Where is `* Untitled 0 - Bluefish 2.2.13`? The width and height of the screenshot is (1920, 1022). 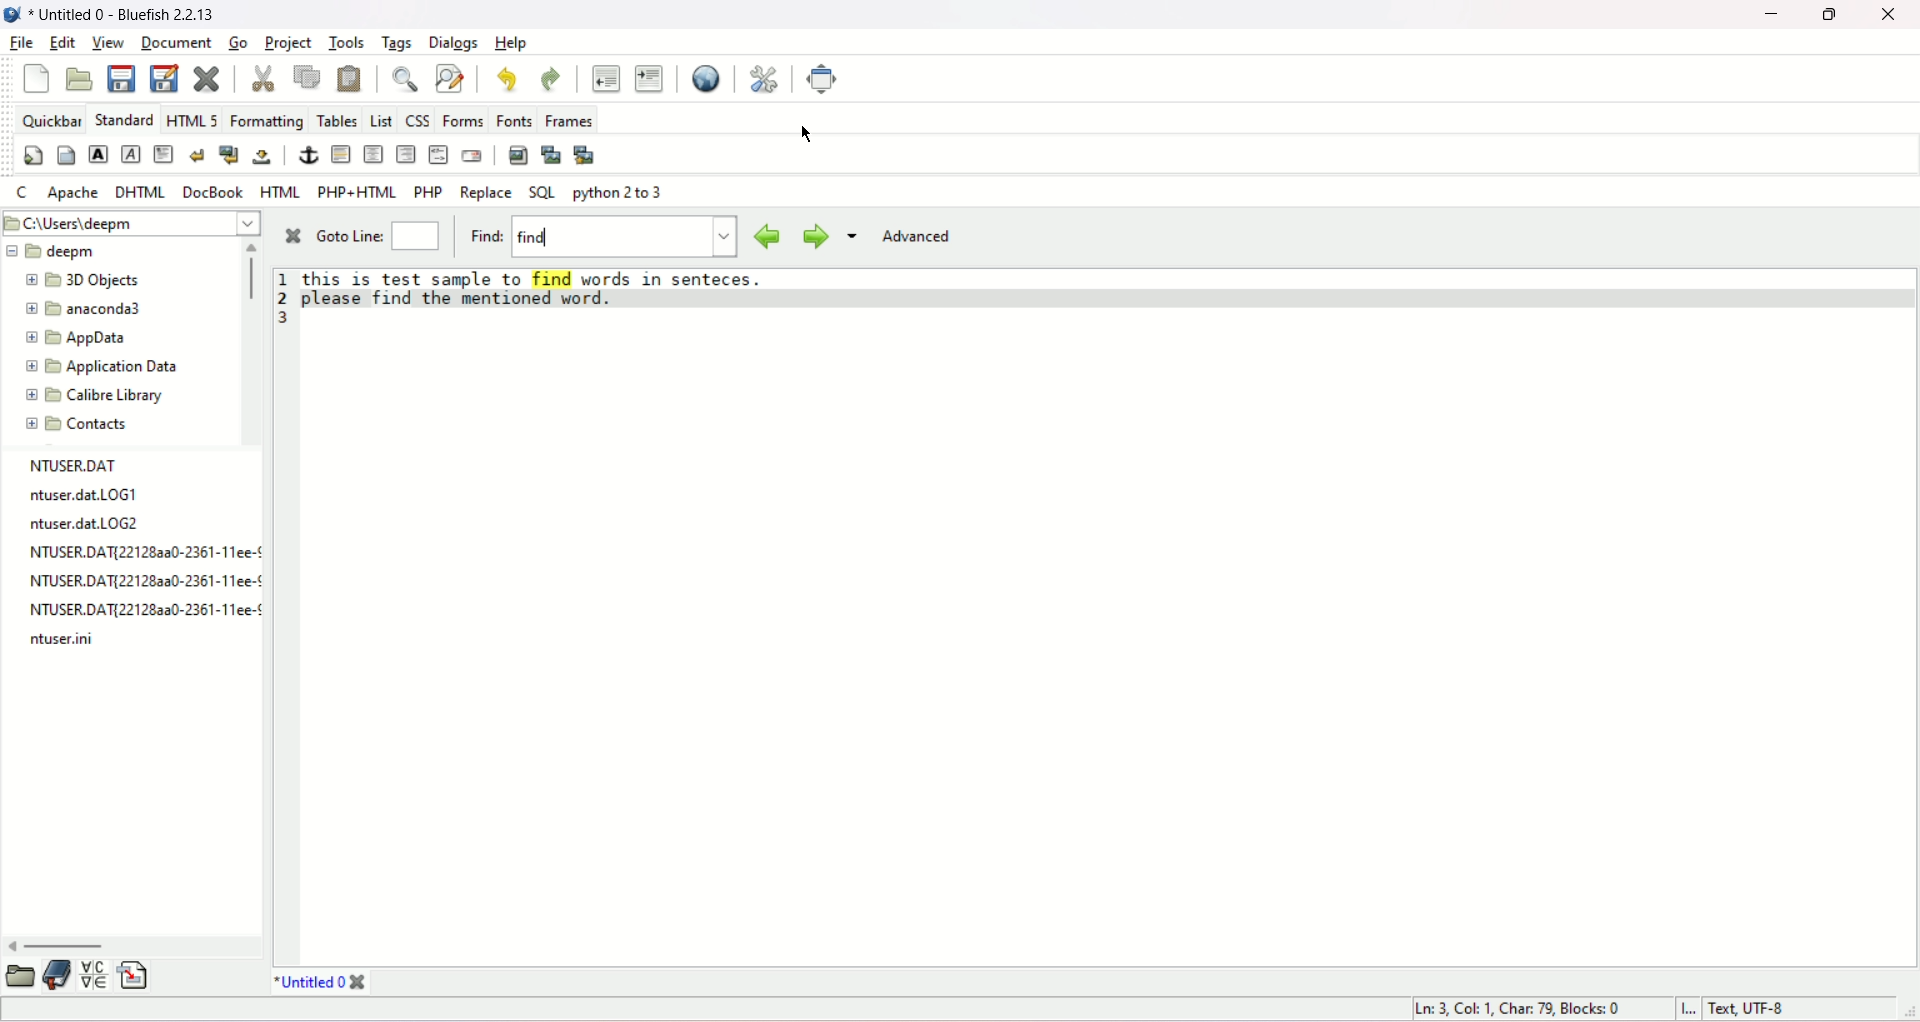
* Untitled 0 - Bluefish 2.2.13 is located at coordinates (124, 13).